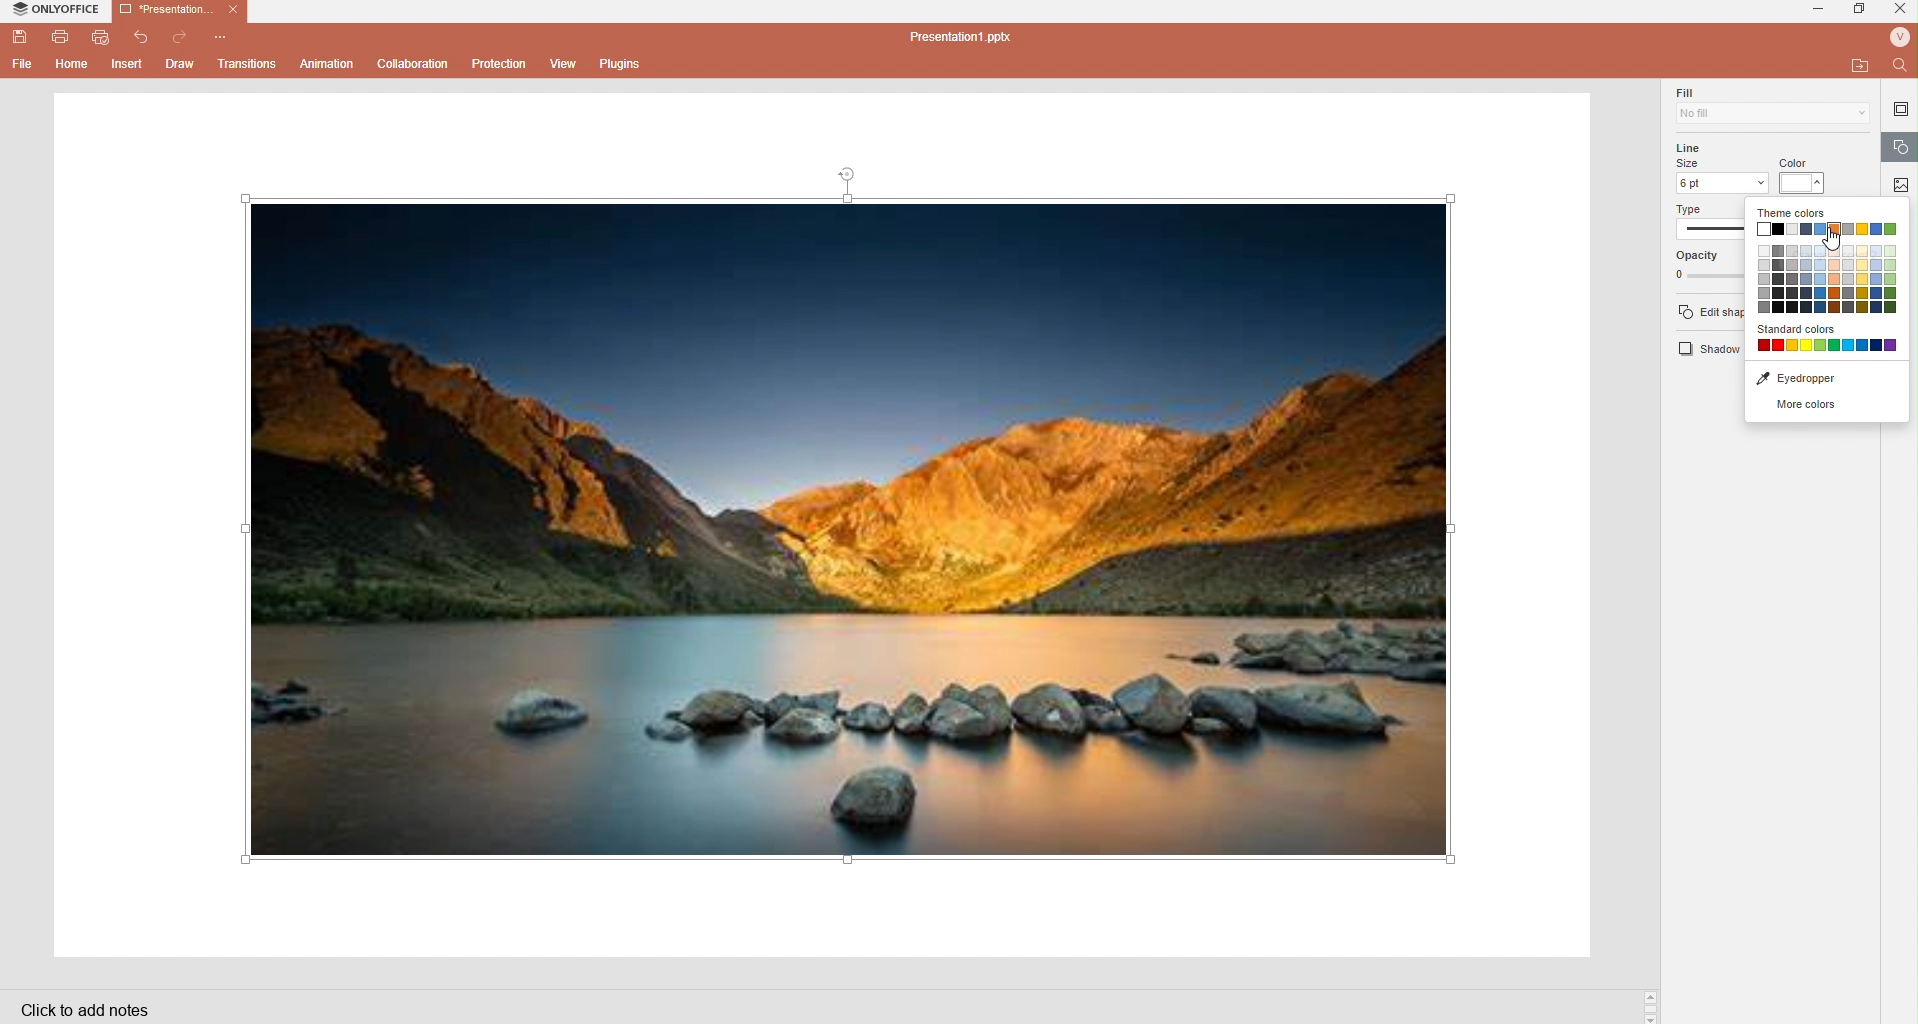 The height and width of the screenshot is (1024, 1918). Describe the element at coordinates (181, 36) in the screenshot. I see `Redo` at that location.